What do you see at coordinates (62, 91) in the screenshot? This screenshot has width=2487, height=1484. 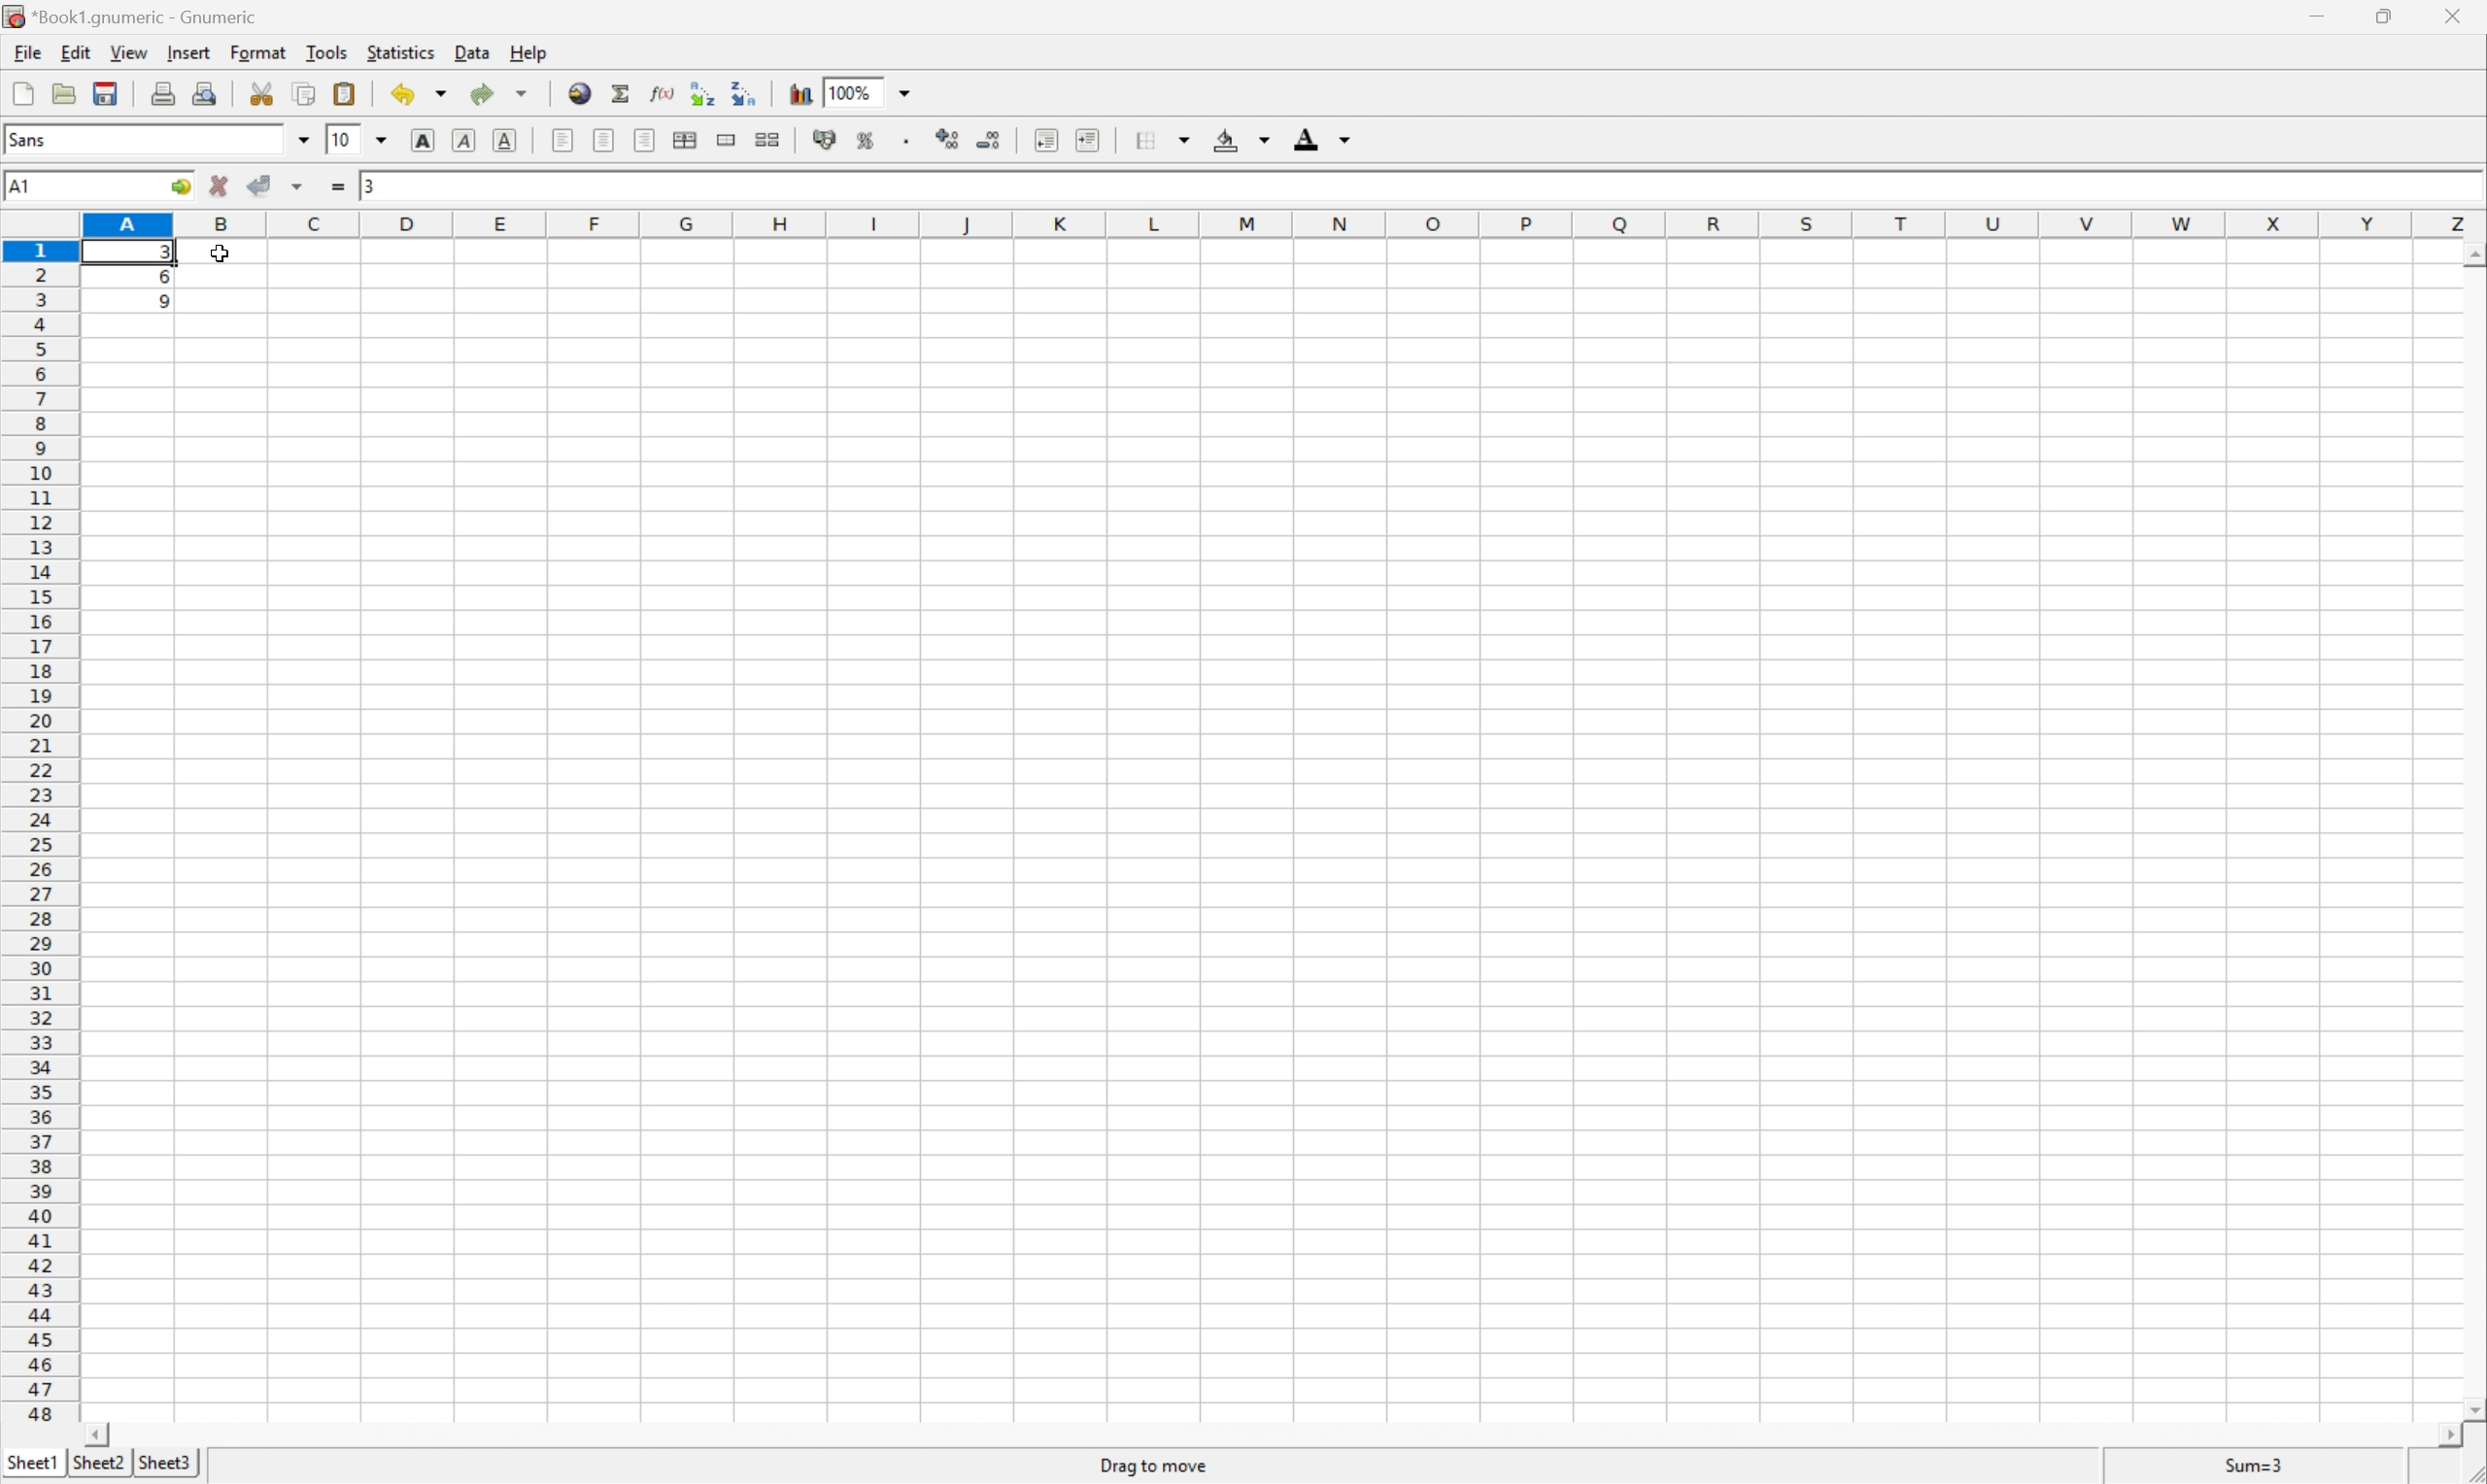 I see `Open a file` at bounding box center [62, 91].